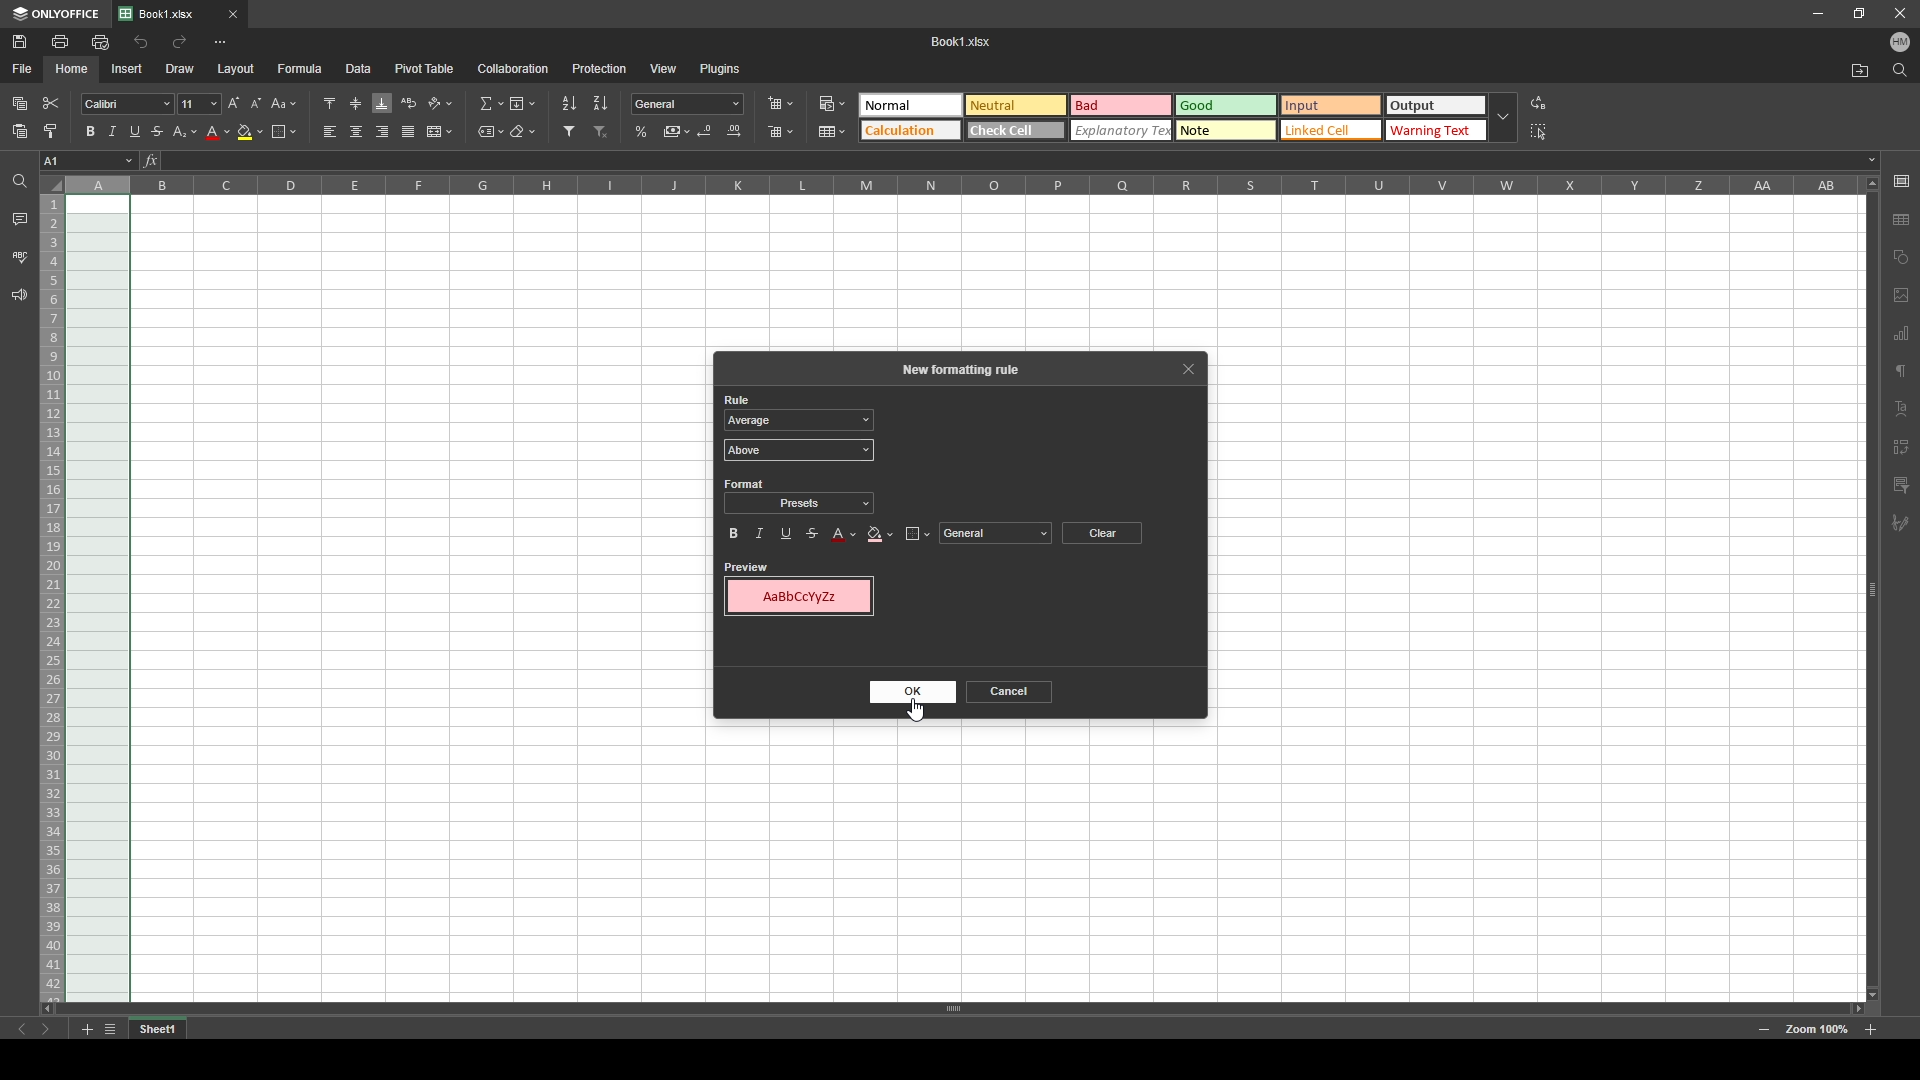 The image size is (1920, 1080). What do you see at coordinates (602, 131) in the screenshot?
I see `remove filter` at bounding box center [602, 131].